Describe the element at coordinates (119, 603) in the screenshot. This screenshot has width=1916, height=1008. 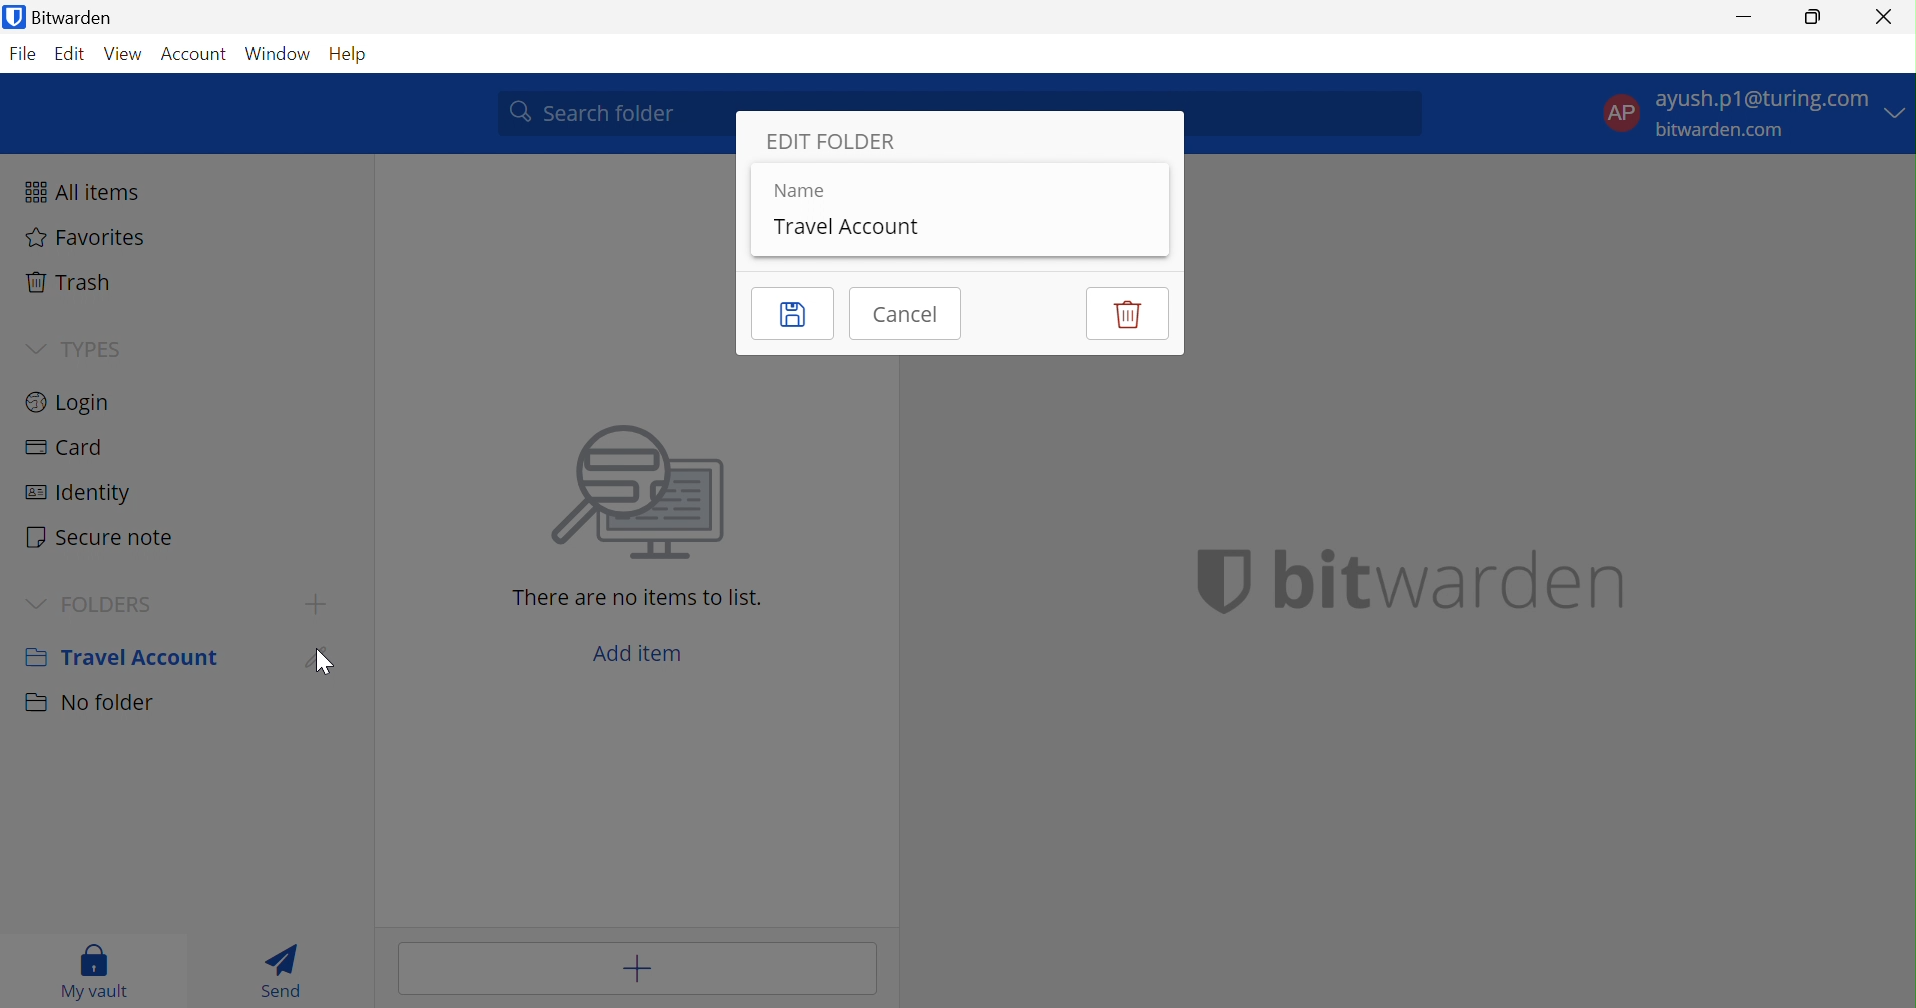
I see `FOLDERS` at that location.